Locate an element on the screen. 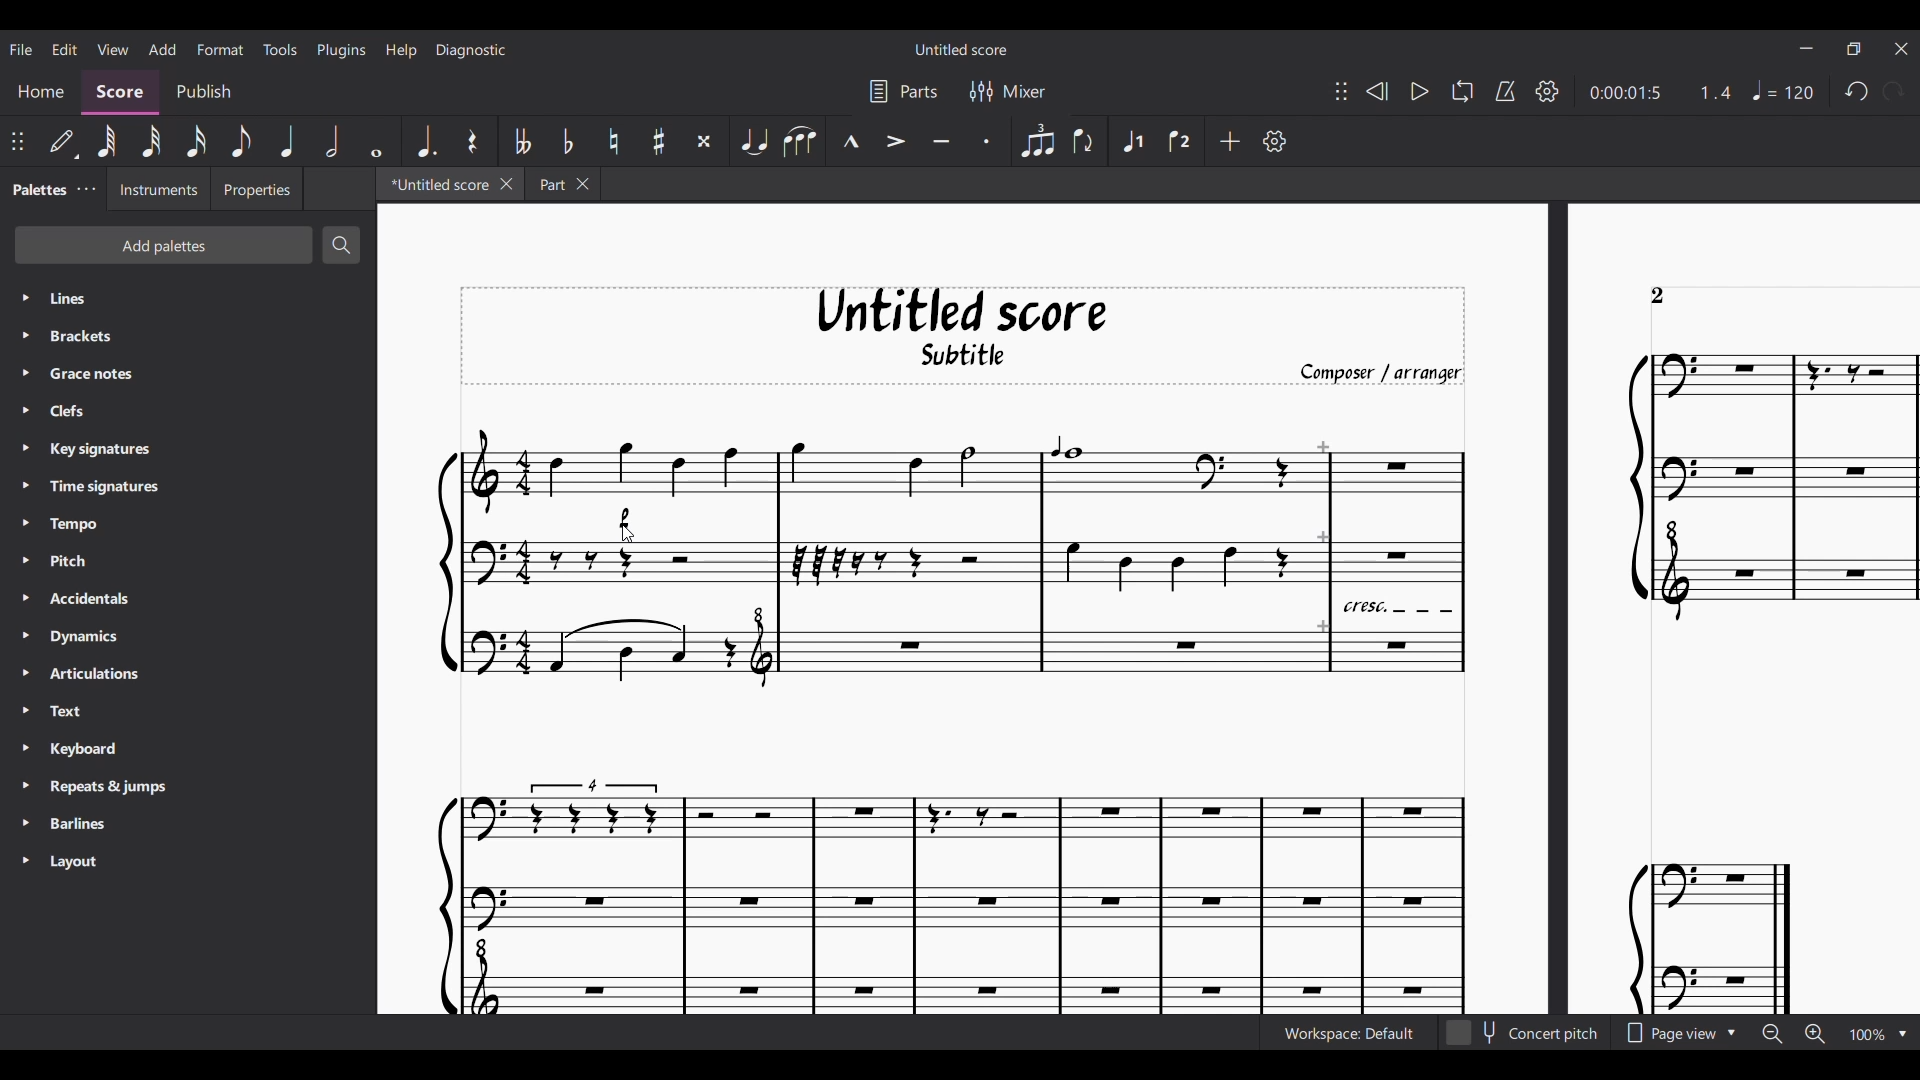  Current score is located at coordinates (1176, 701).